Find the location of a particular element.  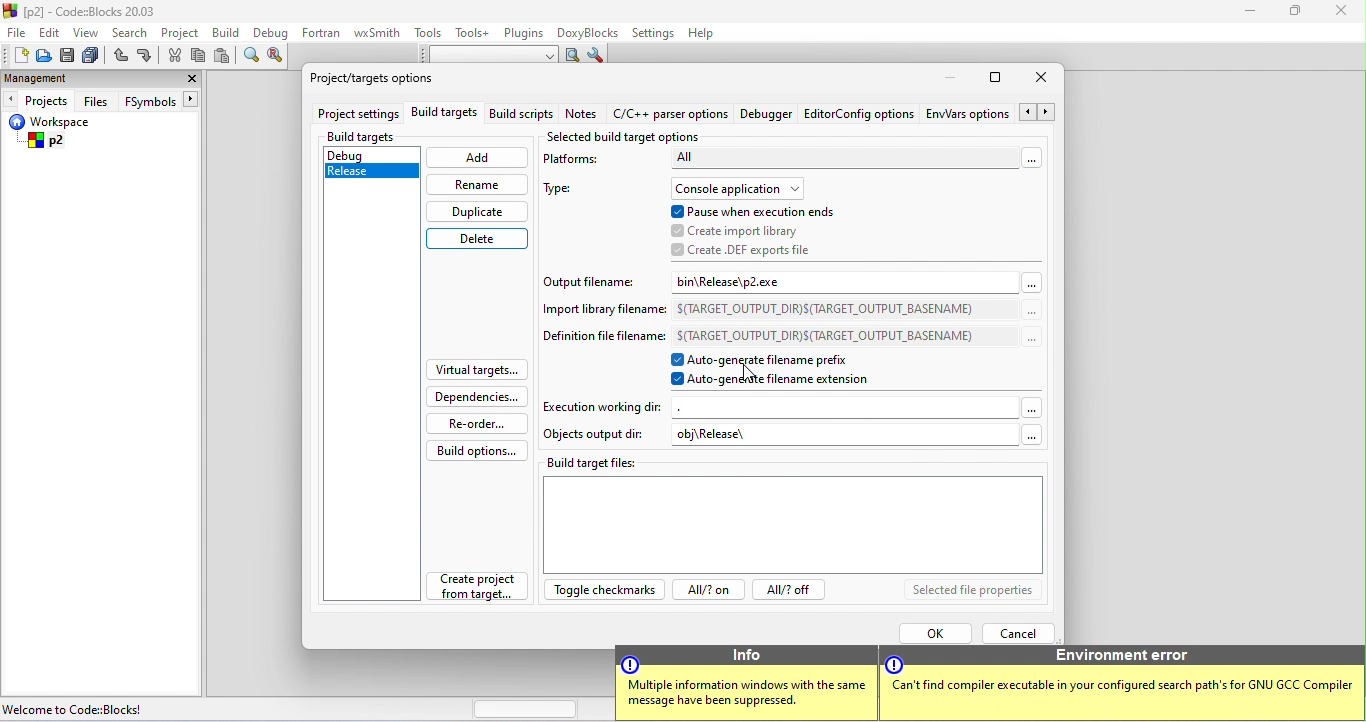

save is located at coordinates (68, 55).